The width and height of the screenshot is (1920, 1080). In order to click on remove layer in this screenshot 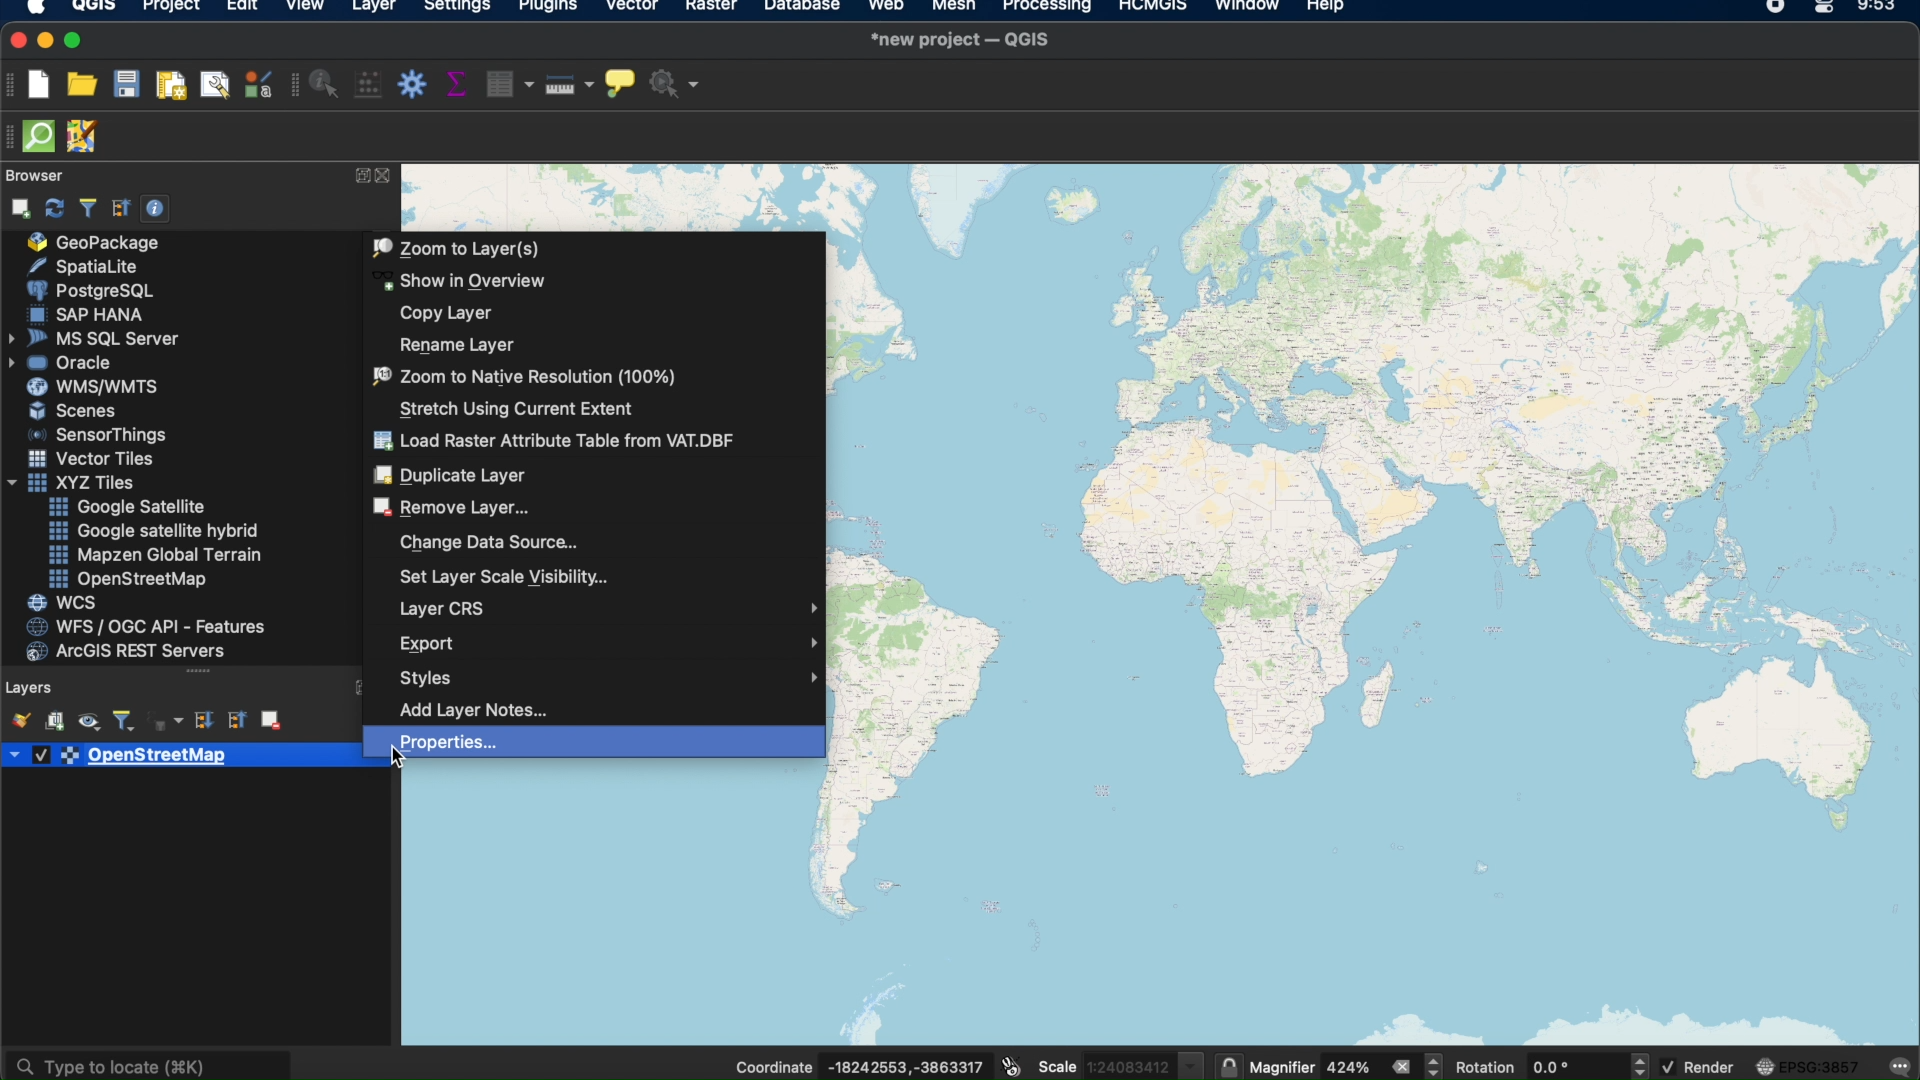, I will do `click(452, 506)`.